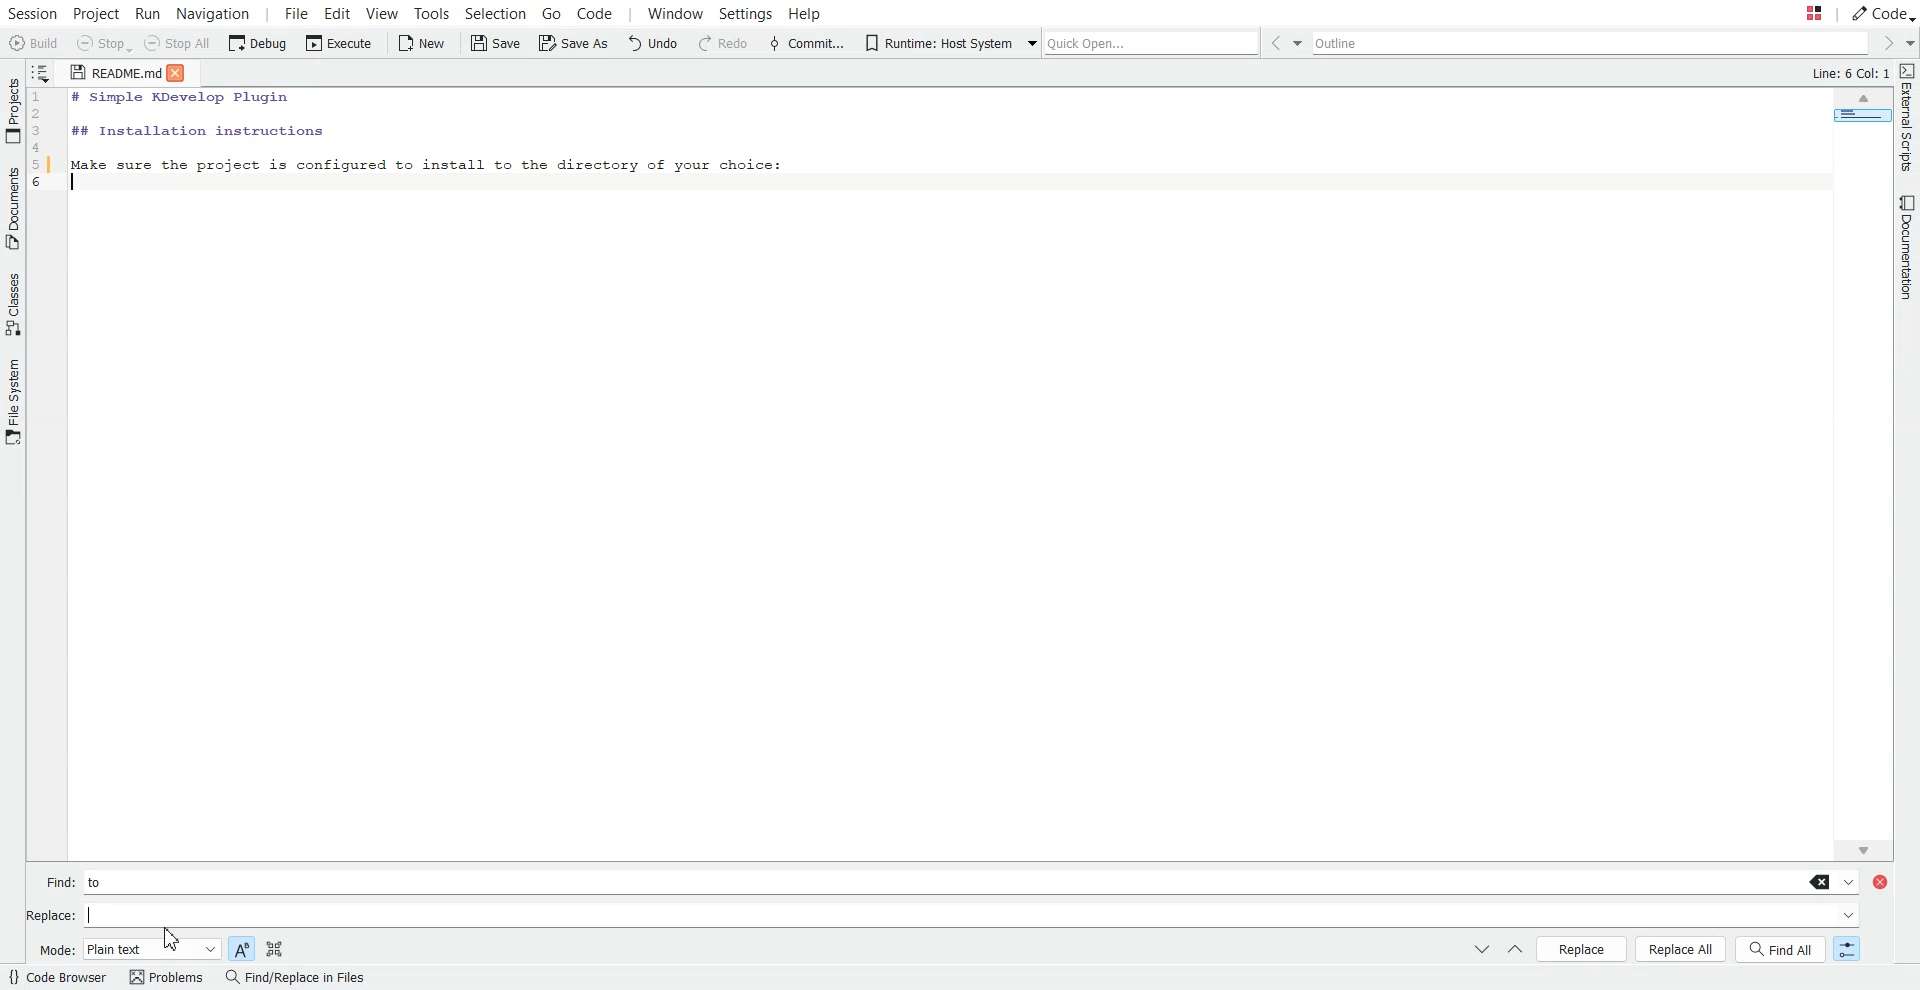 This screenshot has width=1920, height=990. Describe the element at coordinates (105, 882) in the screenshot. I see `to (text)` at that location.